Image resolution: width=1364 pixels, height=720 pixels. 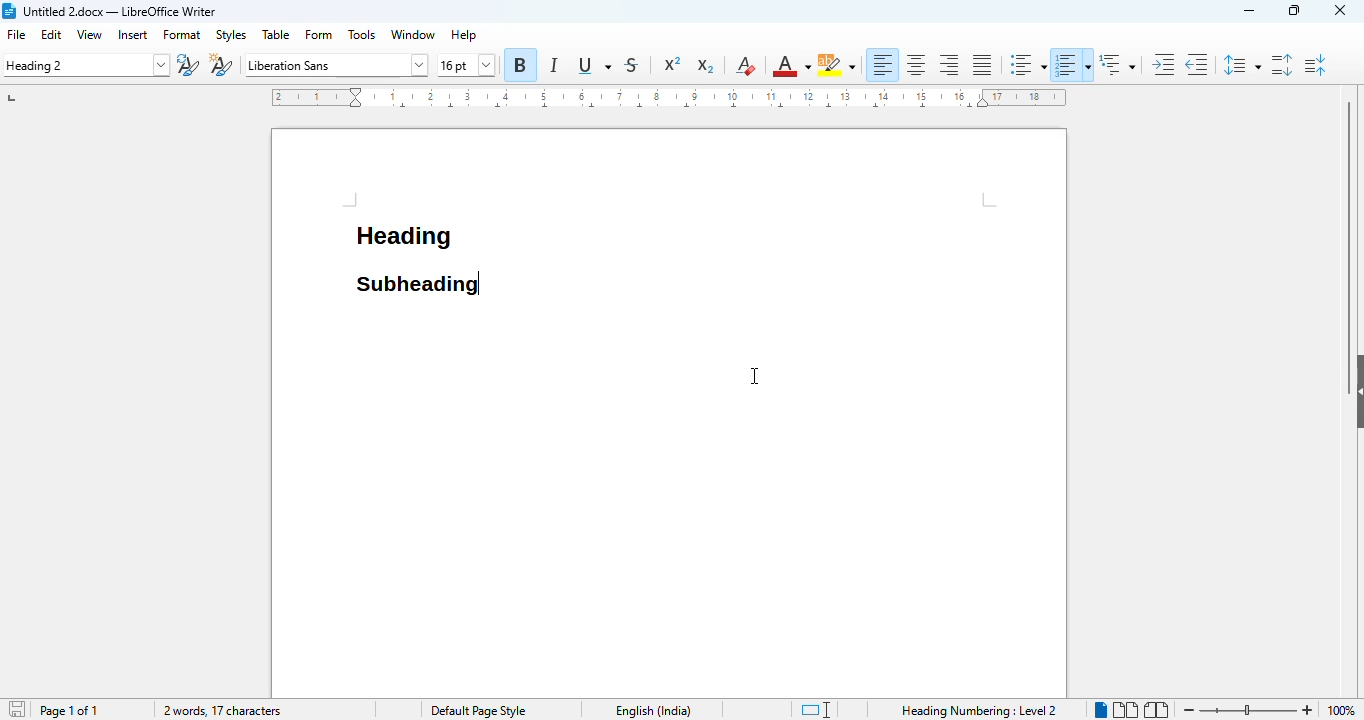 I want to click on book view, so click(x=1155, y=709).